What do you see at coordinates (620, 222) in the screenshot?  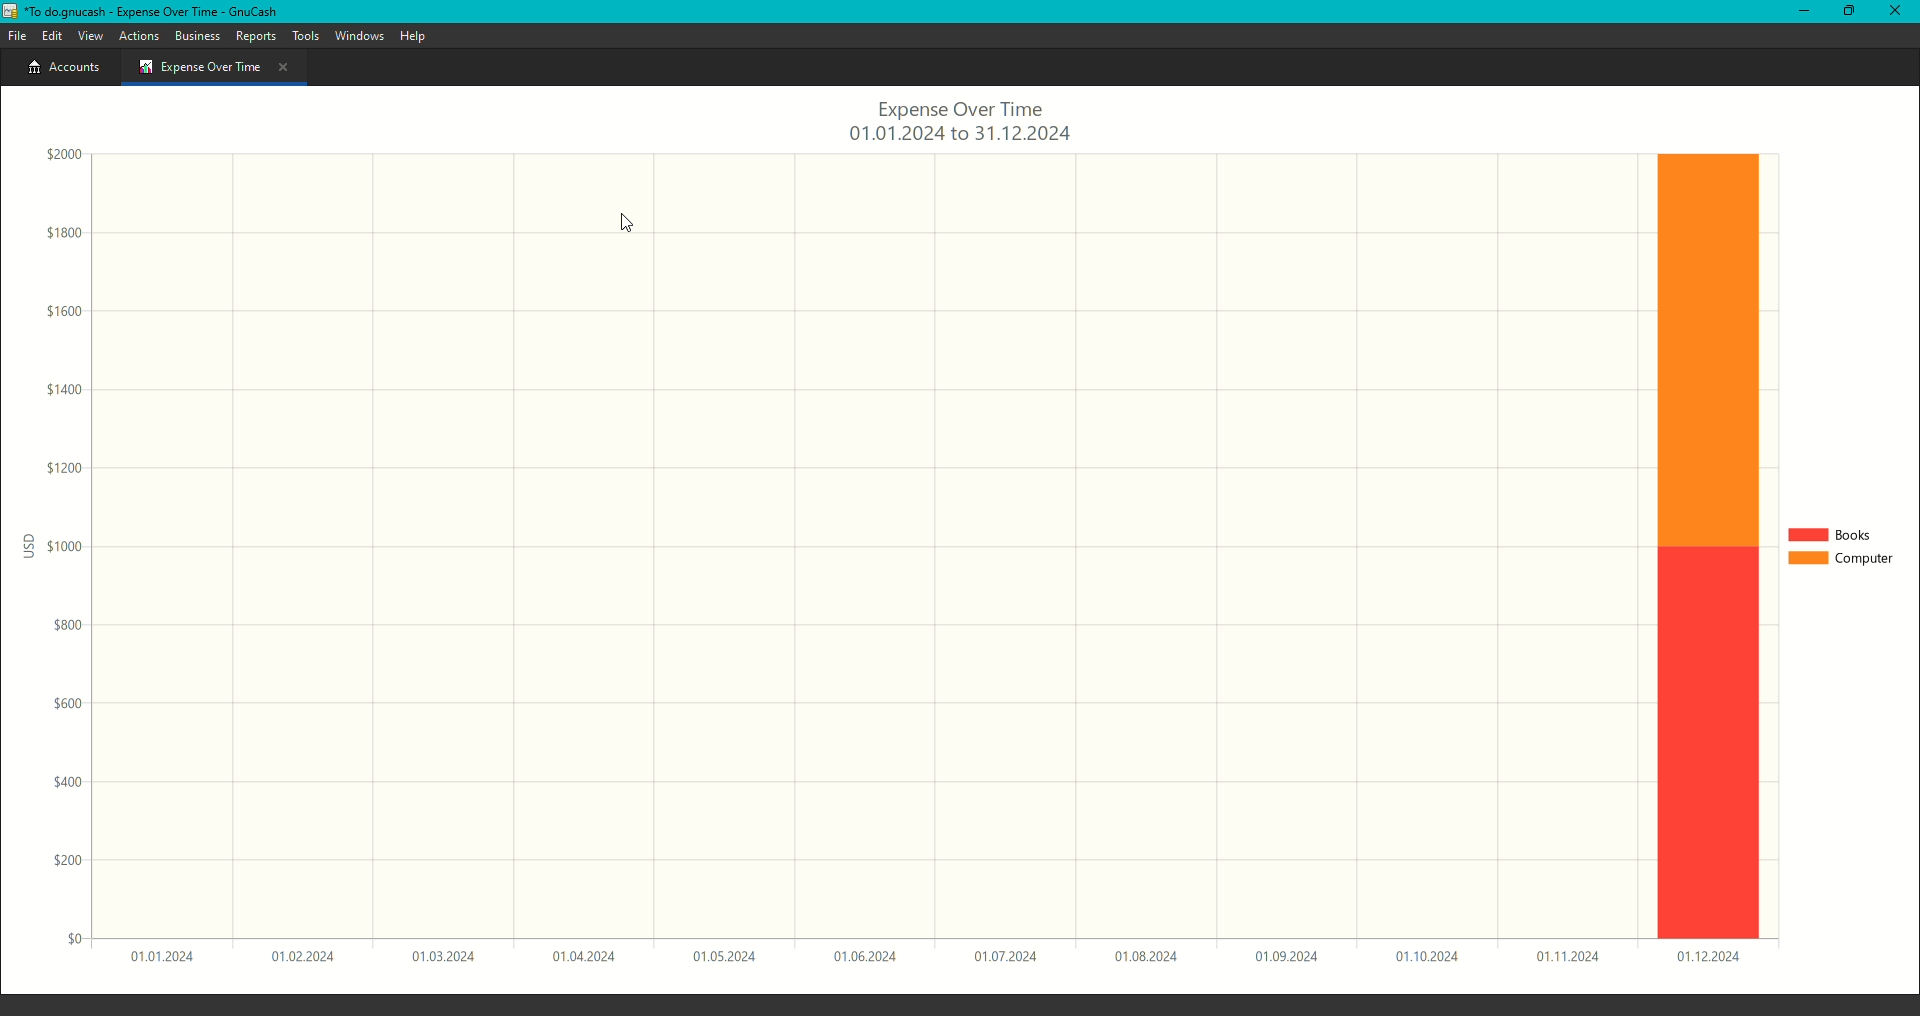 I see `Cursor` at bounding box center [620, 222].